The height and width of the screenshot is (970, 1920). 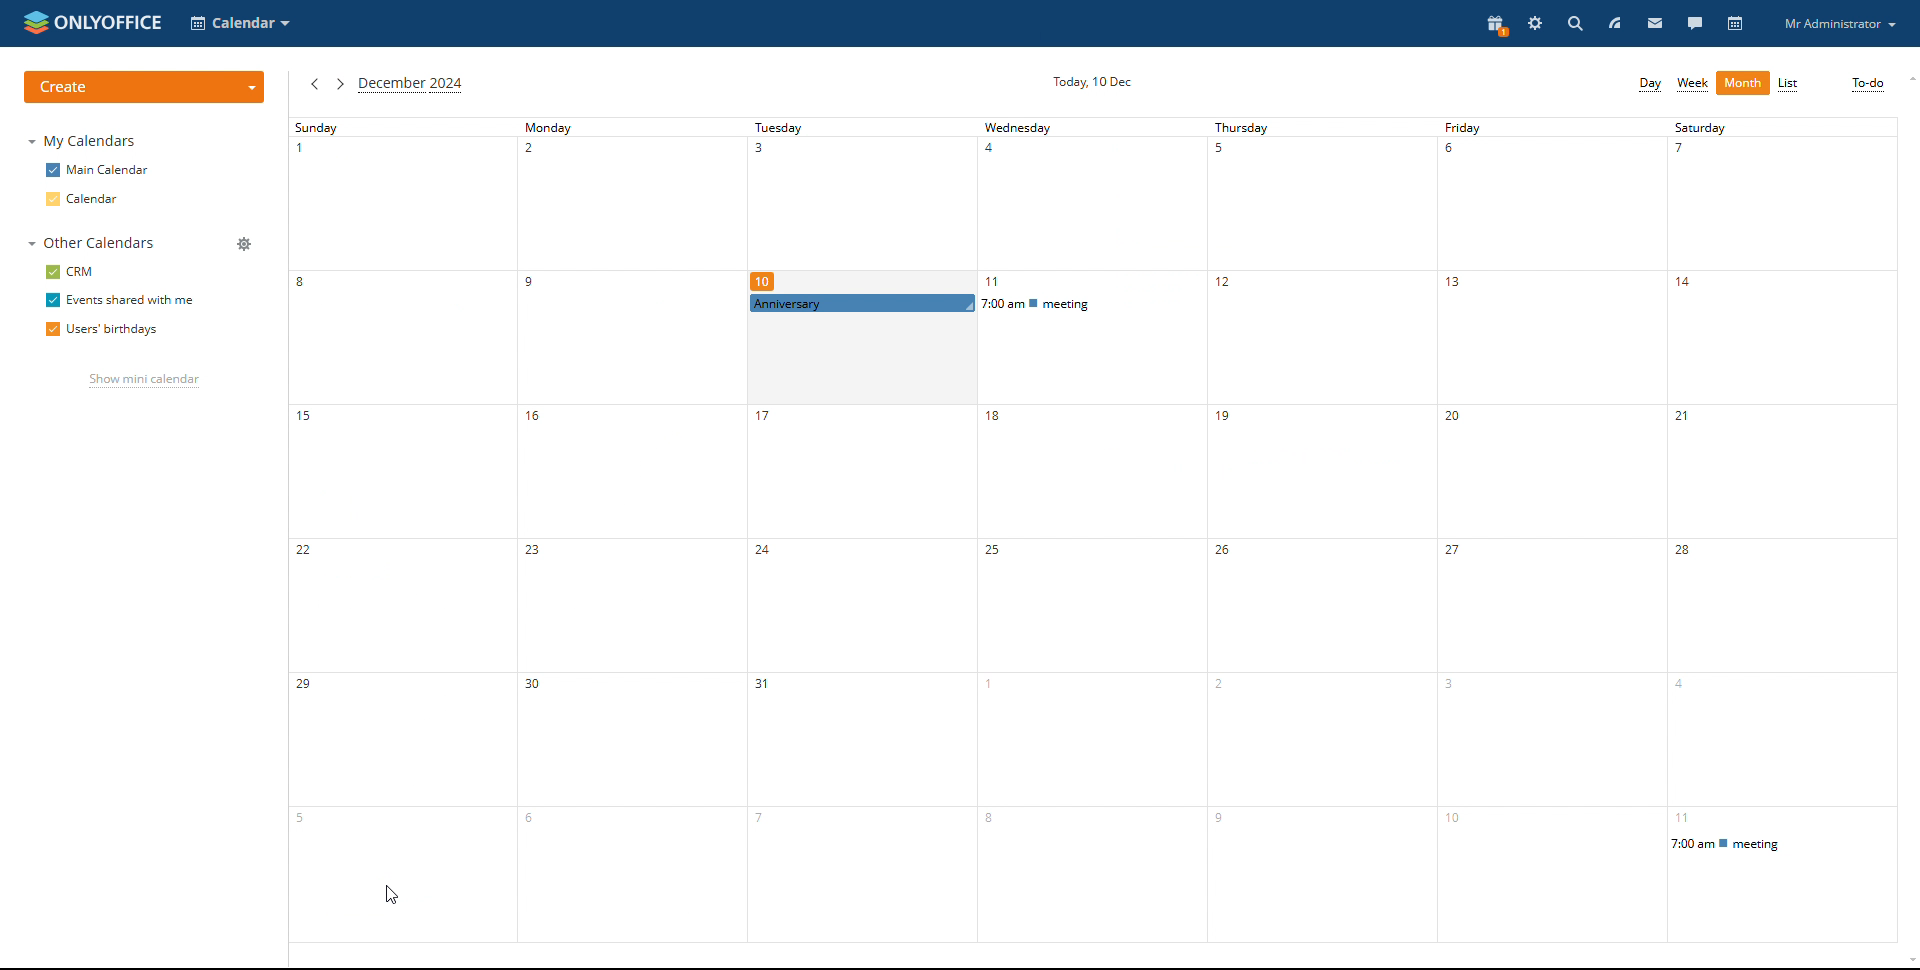 What do you see at coordinates (313, 85) in the screenshot?
I see `previous month` at bounding box center [313, 85].